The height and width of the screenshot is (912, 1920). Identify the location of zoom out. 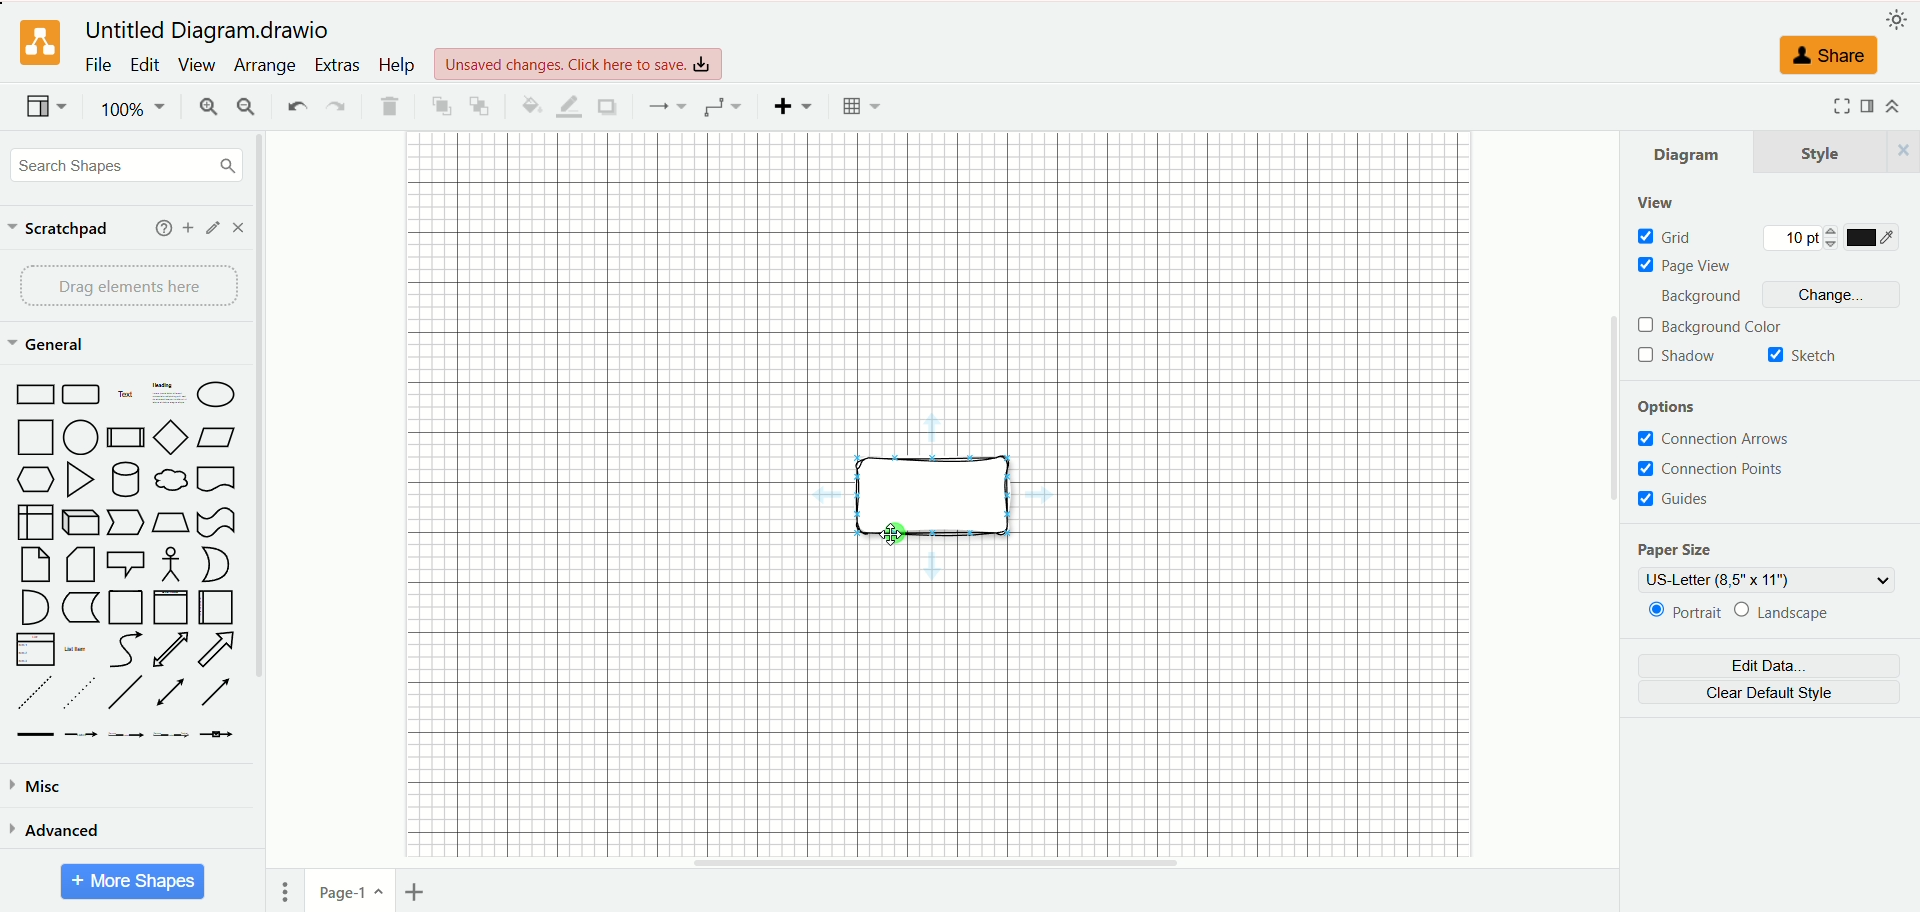
(247, 107).